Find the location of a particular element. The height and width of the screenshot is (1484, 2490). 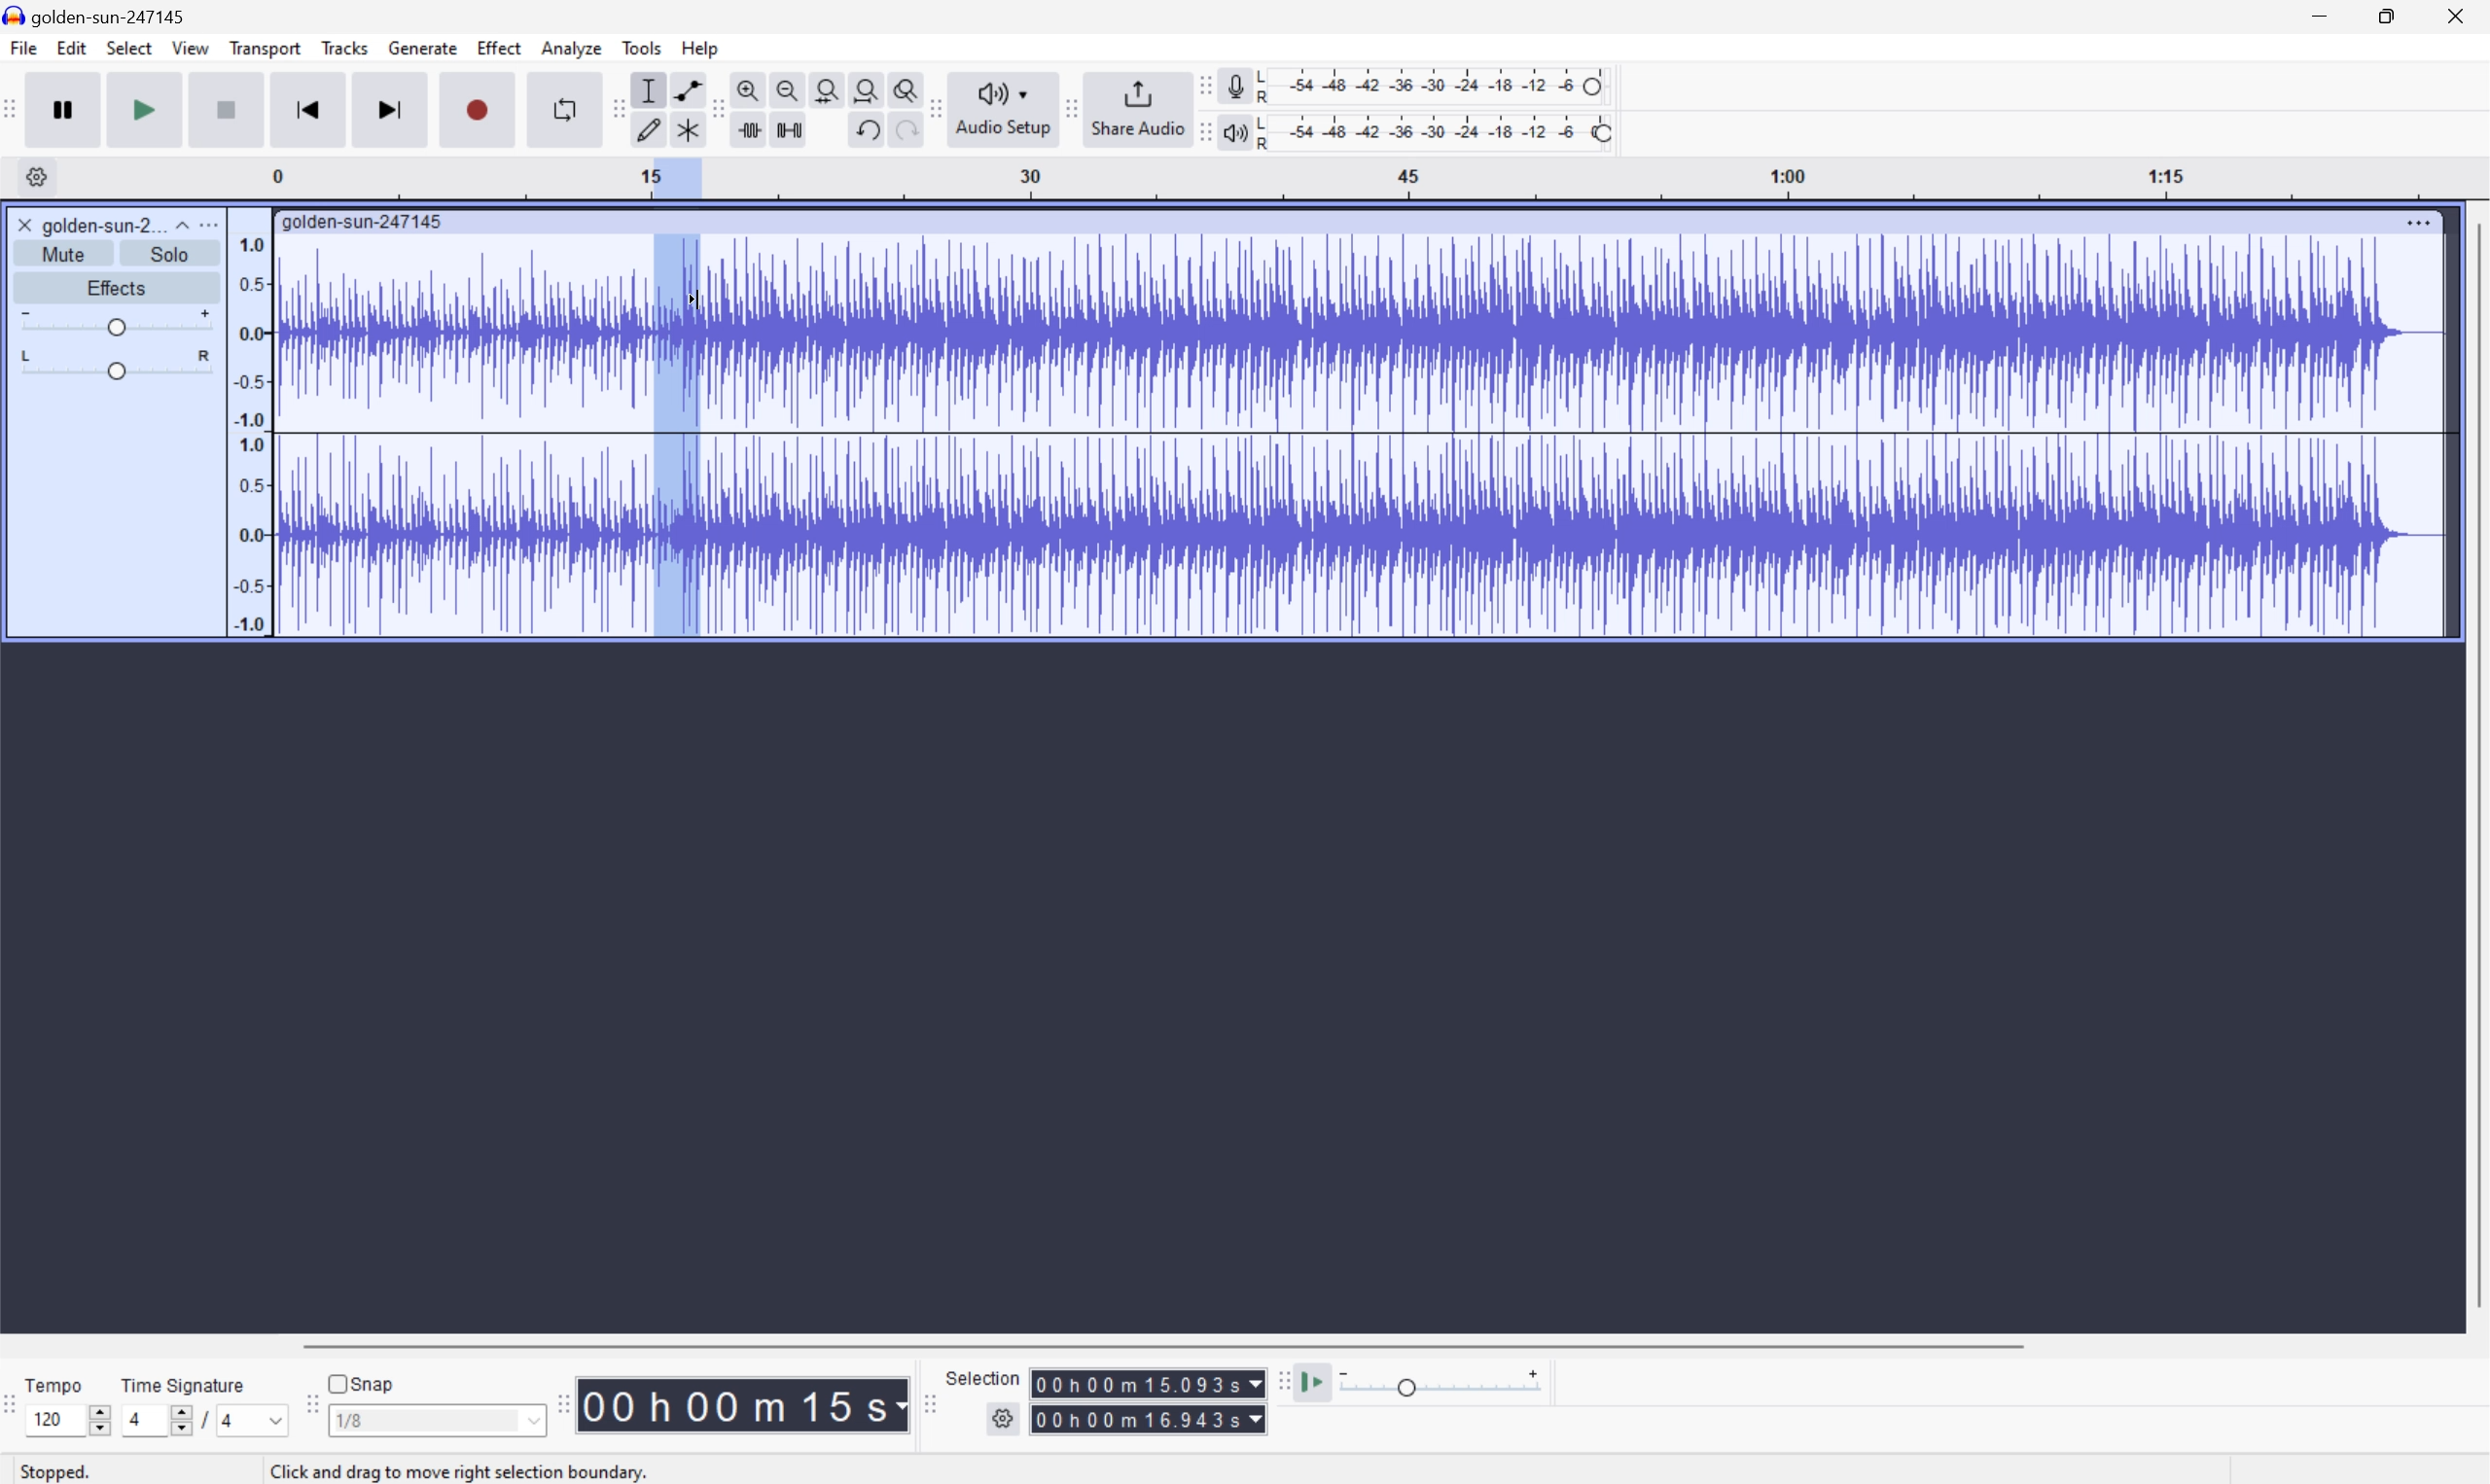

Recording level: 62% is located at coordinates (1437, 84).